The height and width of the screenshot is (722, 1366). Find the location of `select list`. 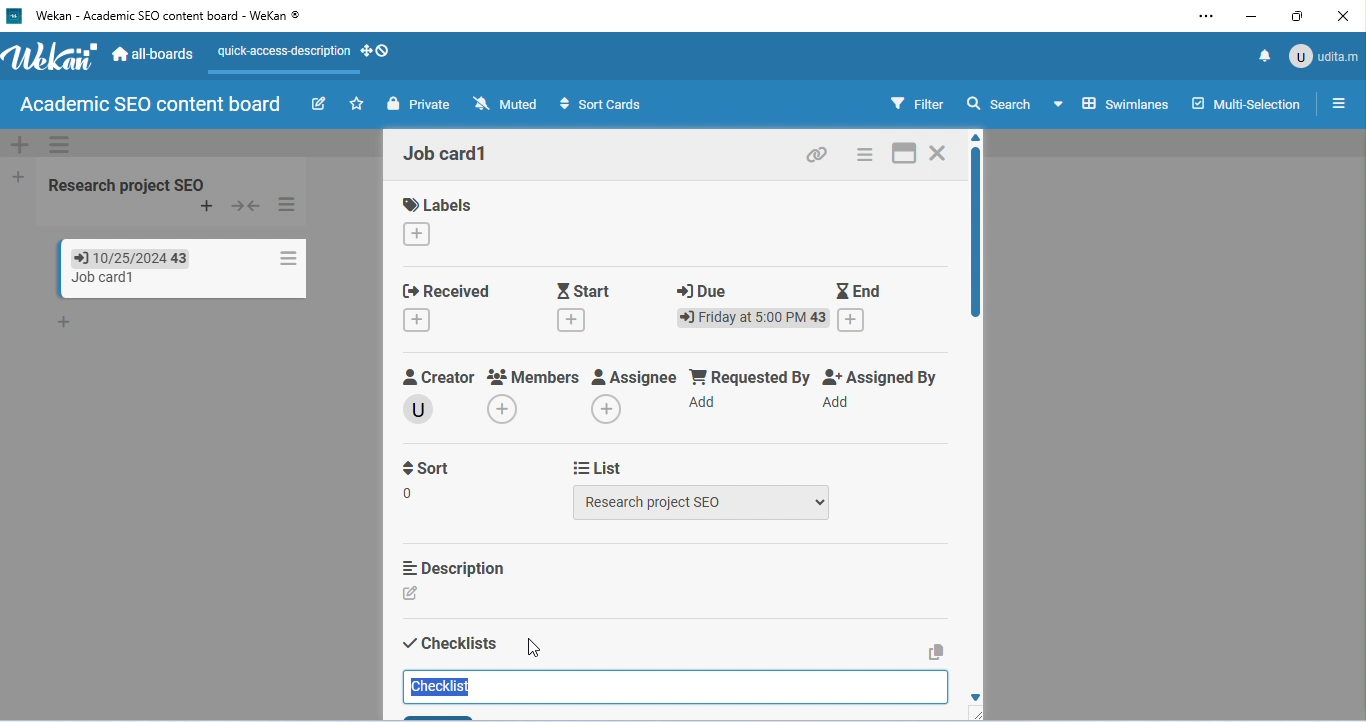

select list is located at coordinates (703, 502).